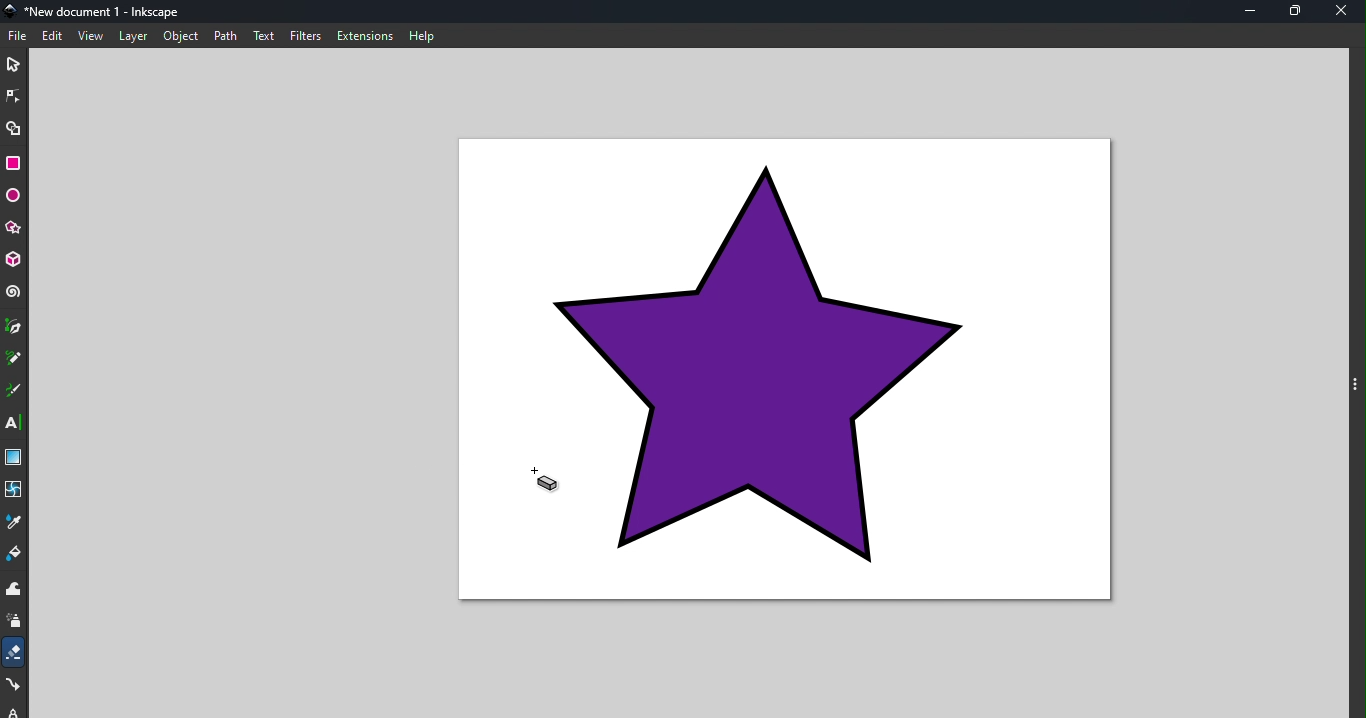 The image size is (1366, 718). Describe the element at coordinates (14, 422) in the screenshot. I see `text tool` at that location.